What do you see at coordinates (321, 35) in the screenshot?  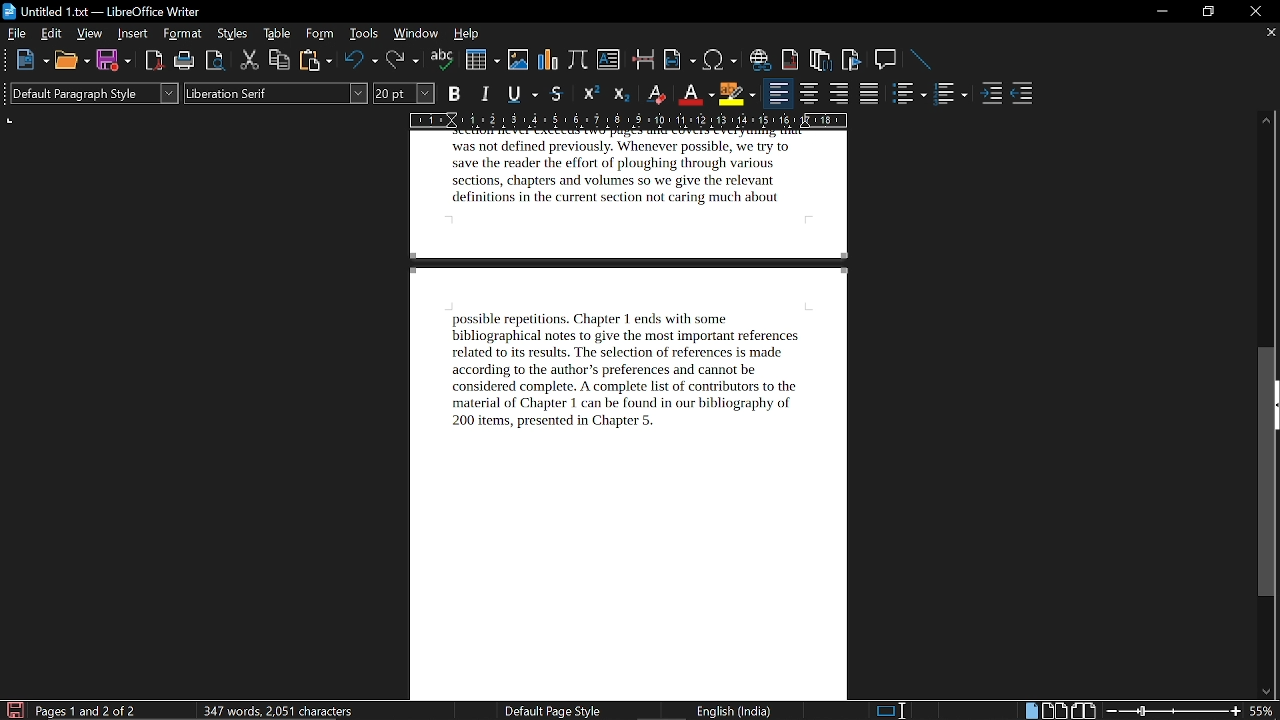 I see `form` at bounding box center [321, 35].